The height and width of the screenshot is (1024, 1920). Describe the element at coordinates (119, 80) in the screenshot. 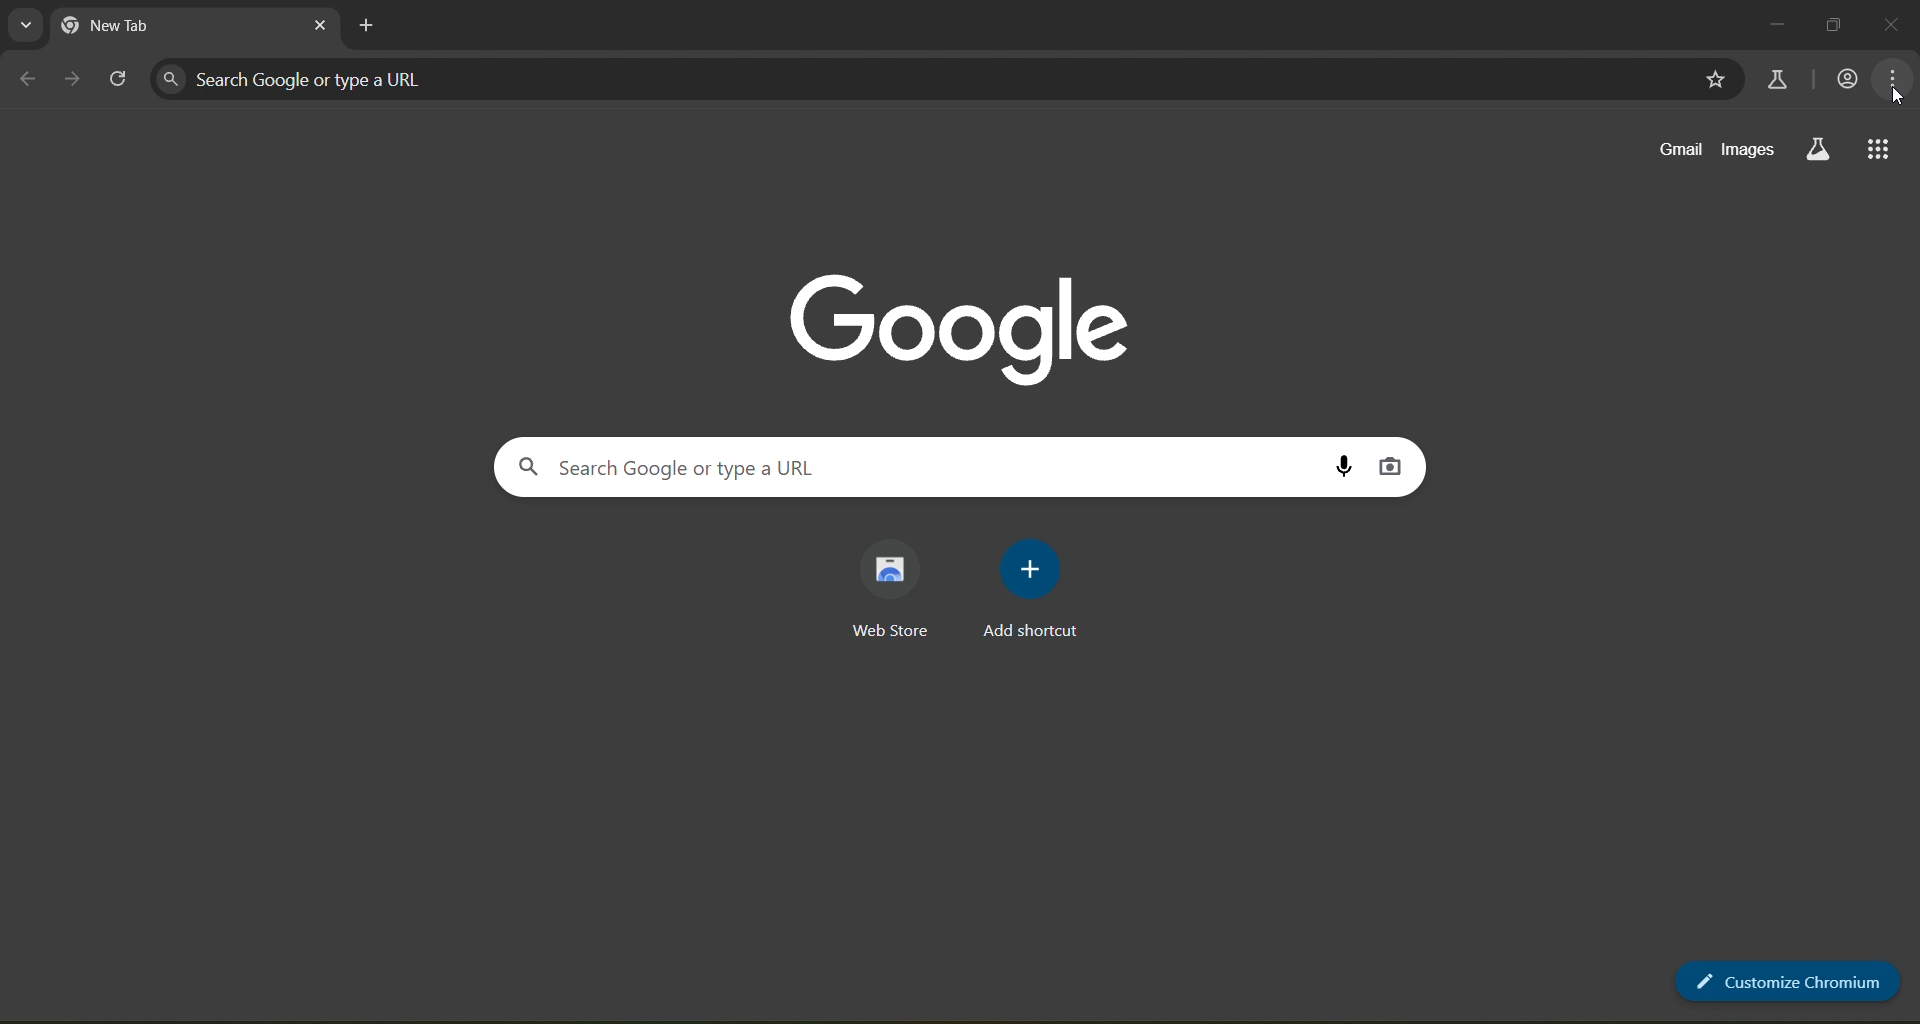

I see `reload page` at that location.